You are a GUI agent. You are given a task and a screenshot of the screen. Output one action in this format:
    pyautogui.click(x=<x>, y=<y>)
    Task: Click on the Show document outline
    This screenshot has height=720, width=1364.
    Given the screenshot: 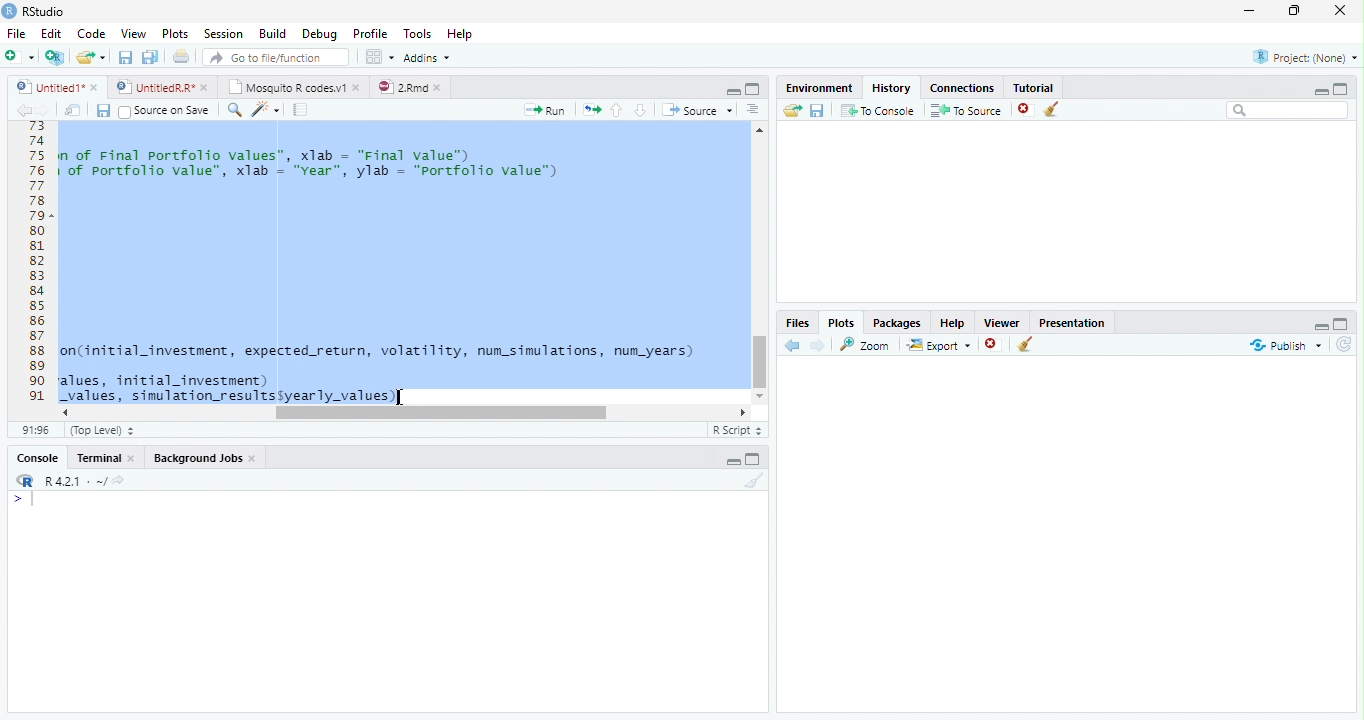 What is the action you would take?
    pyautogui.click(x=753, y=111)
    